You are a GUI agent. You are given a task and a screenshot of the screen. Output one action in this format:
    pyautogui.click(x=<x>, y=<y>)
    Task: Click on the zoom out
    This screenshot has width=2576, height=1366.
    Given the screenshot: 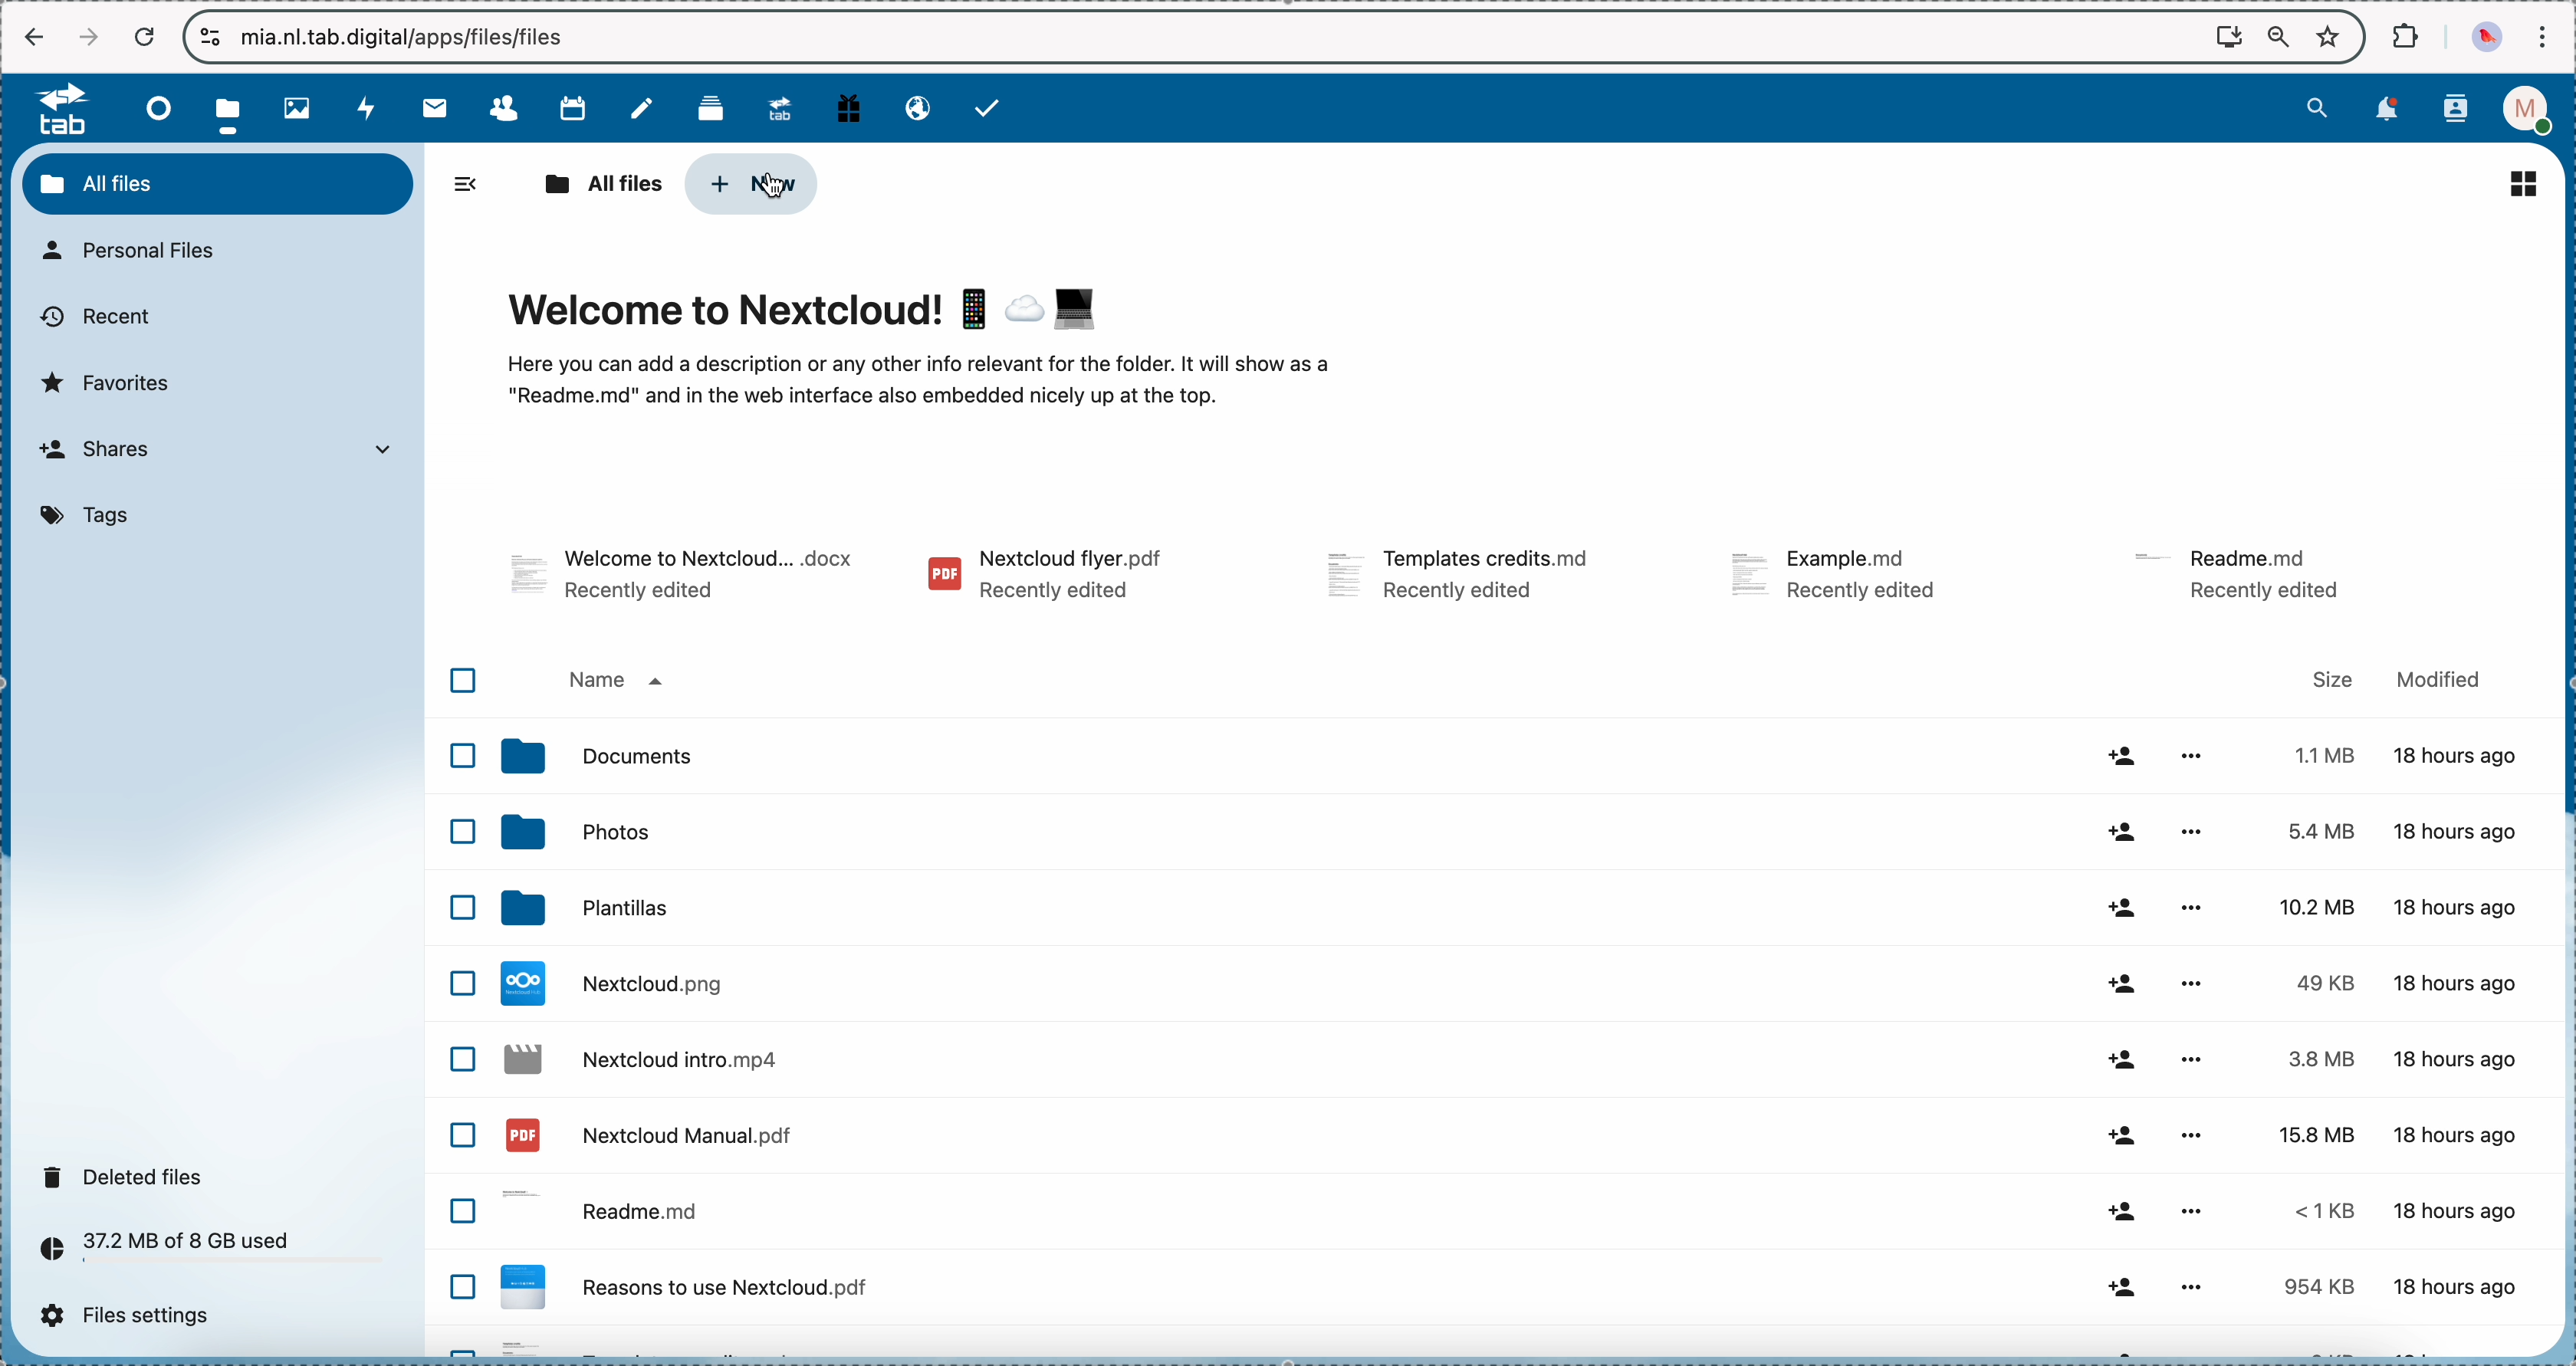 What is the action you would take?
    pyautogui.click(x=2279, y=38)
    